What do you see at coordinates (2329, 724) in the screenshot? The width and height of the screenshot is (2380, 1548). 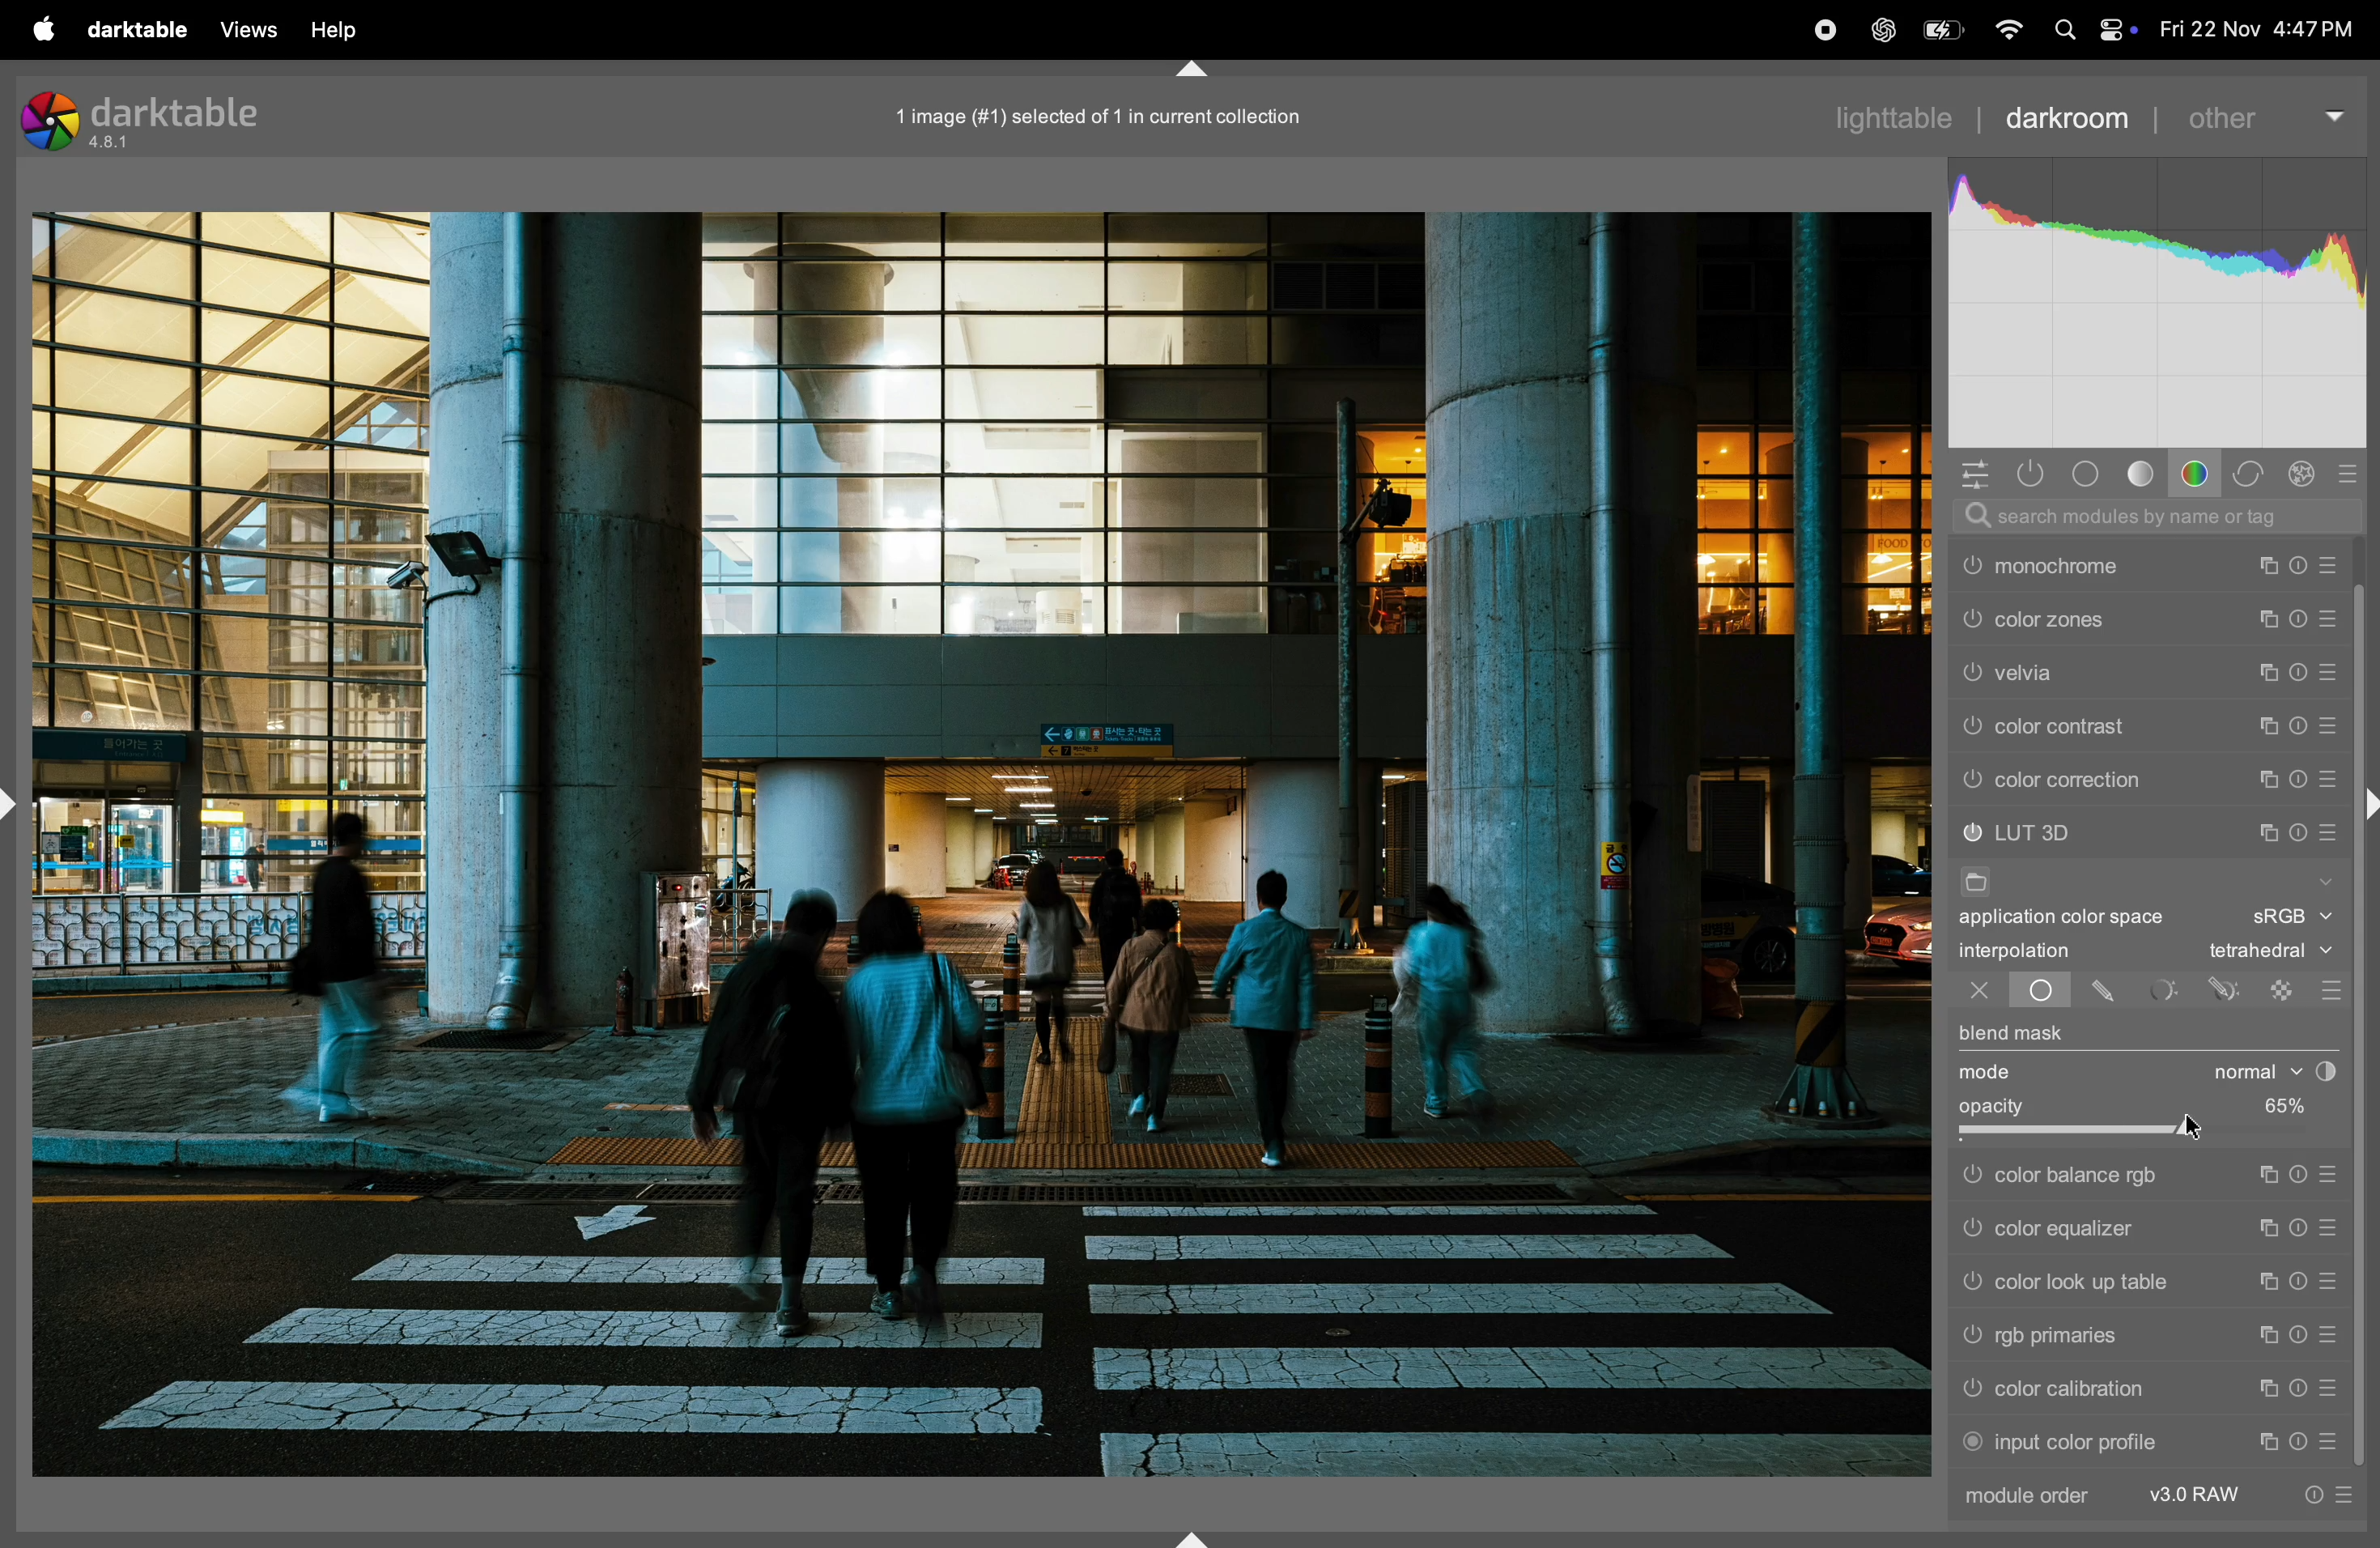 I see `presets` at bounding box center [2329, 724].